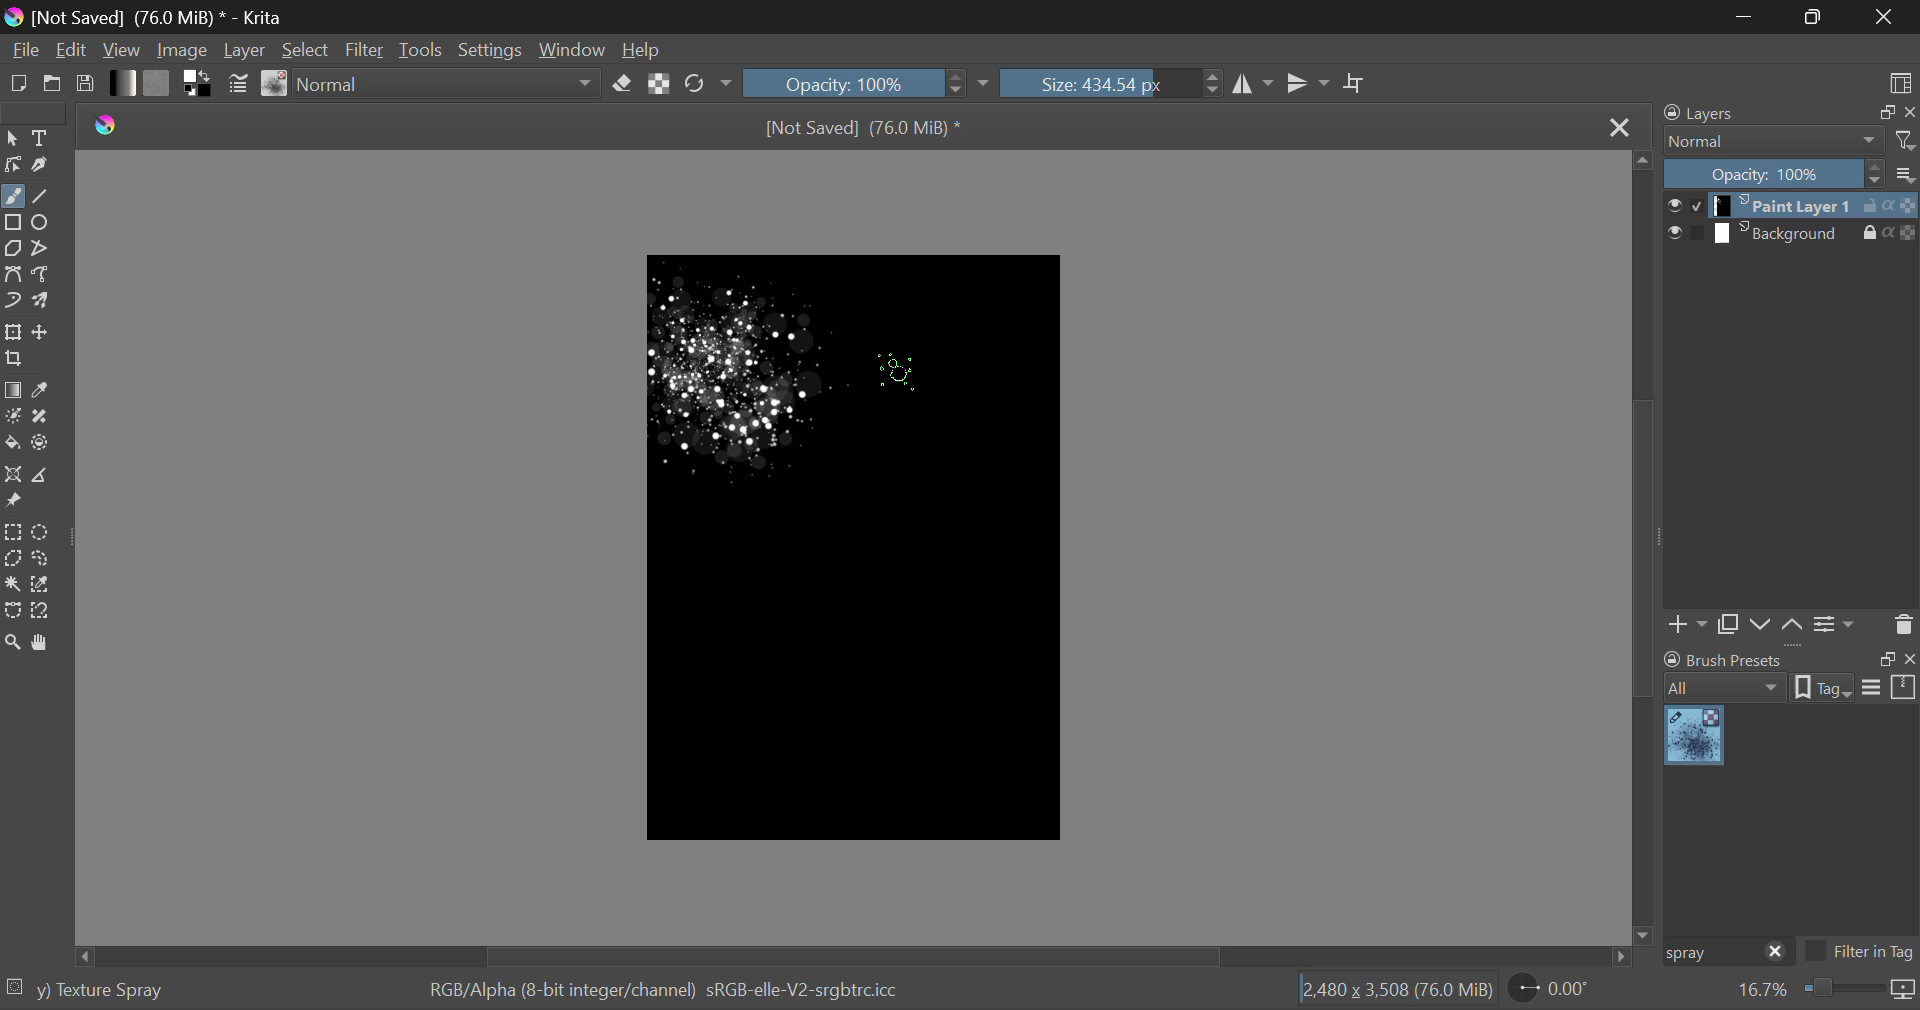 The width and height of the screenshot is (1920, 1010). I want to click on selection, so click(16, 985).